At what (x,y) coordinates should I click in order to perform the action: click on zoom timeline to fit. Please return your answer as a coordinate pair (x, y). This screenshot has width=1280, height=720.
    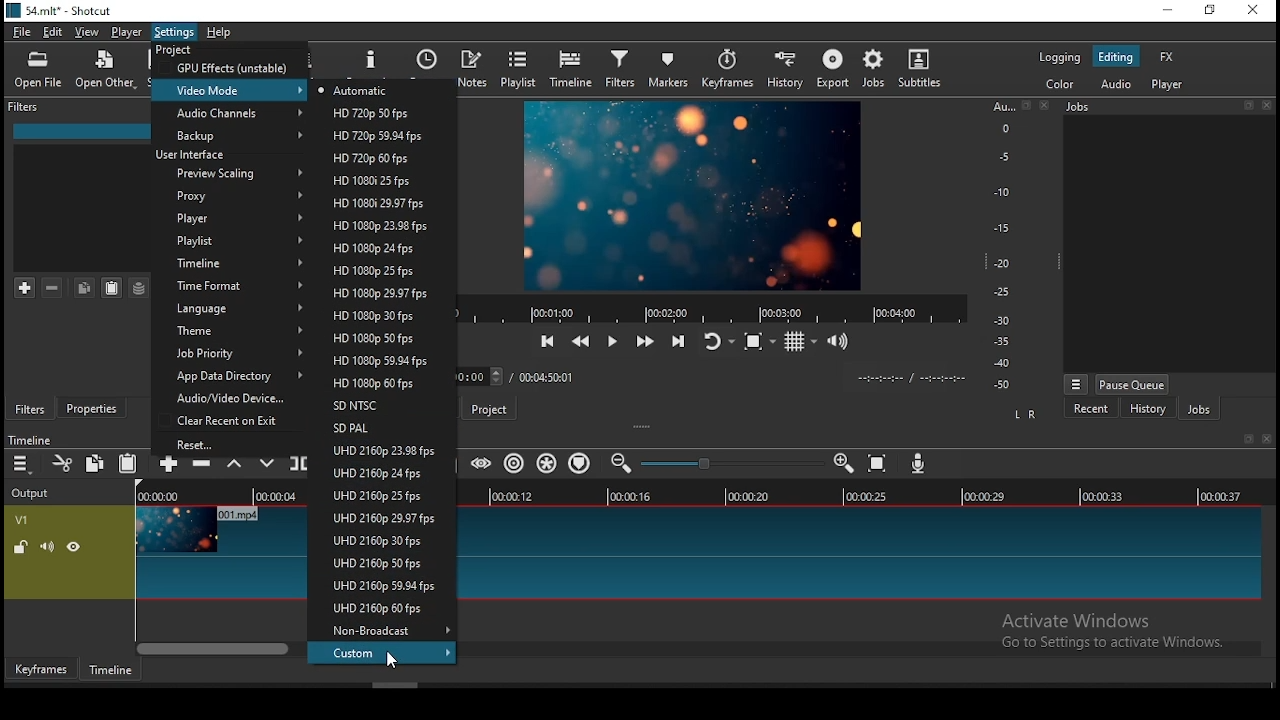
    Looking at the image, I should click on (879, 465).